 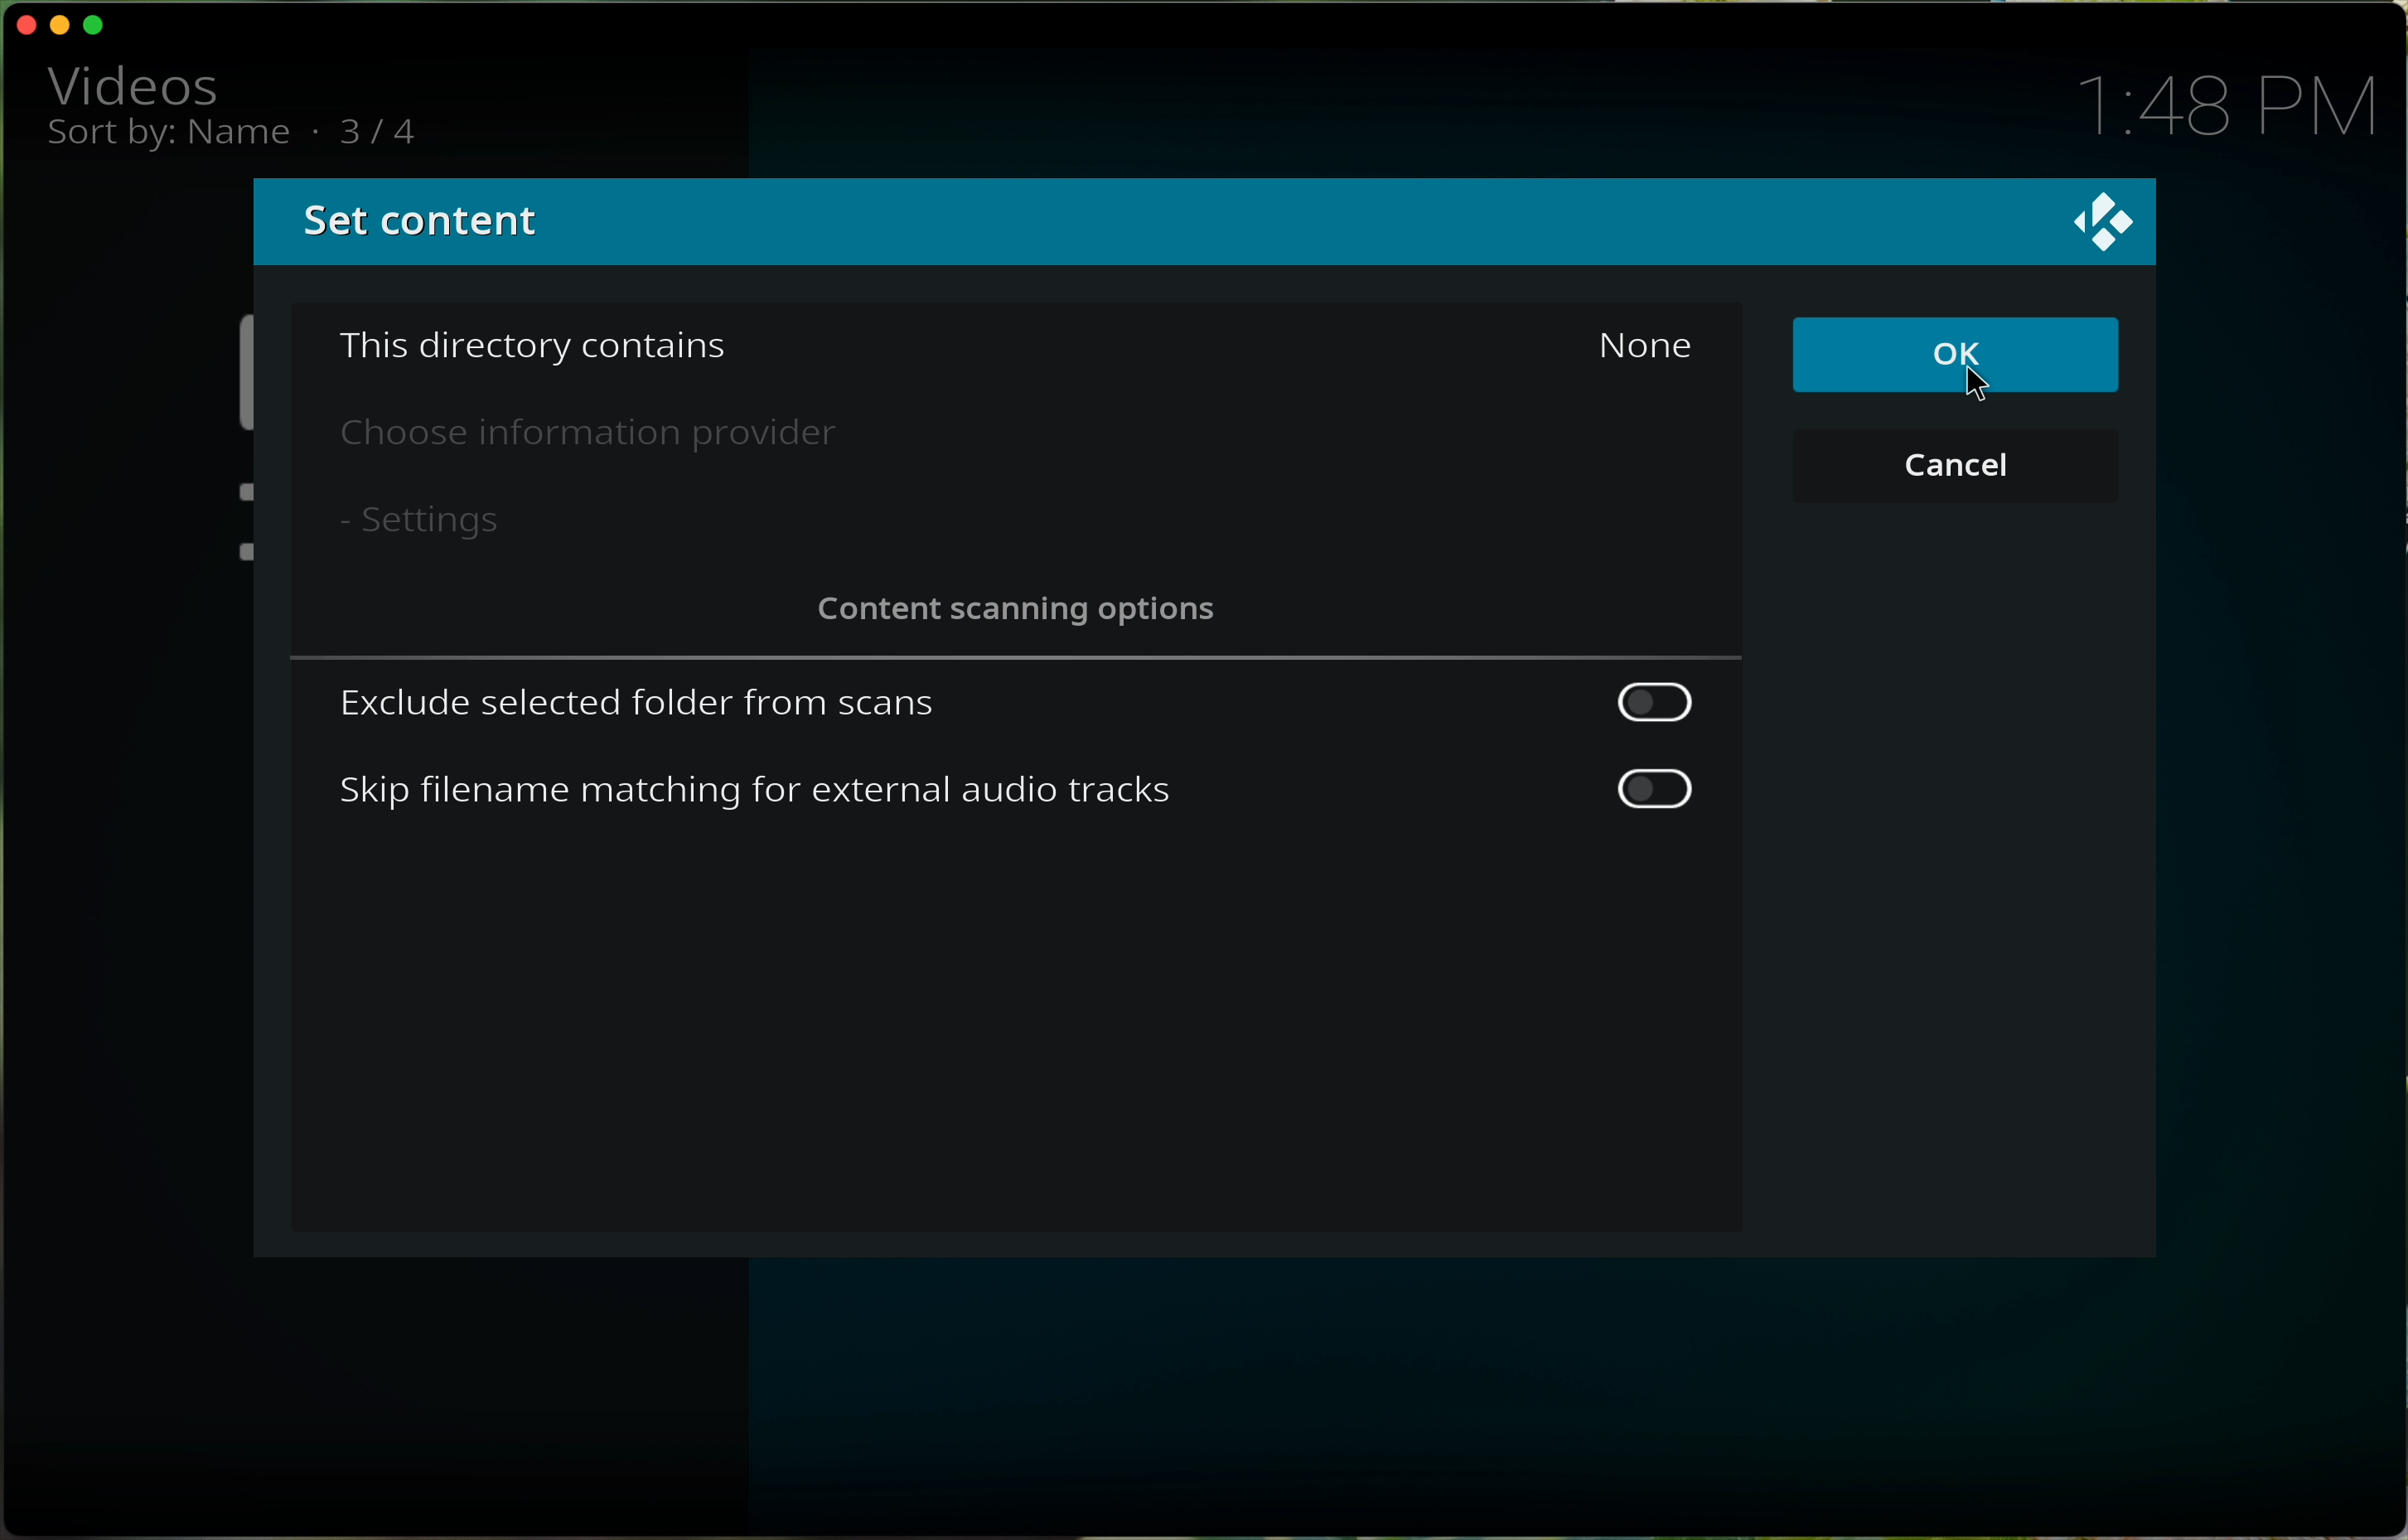 What do you see at coordinates (1016, 615) in the screenshot?
I see `content scanning options` at bounding box center [1016, 615].